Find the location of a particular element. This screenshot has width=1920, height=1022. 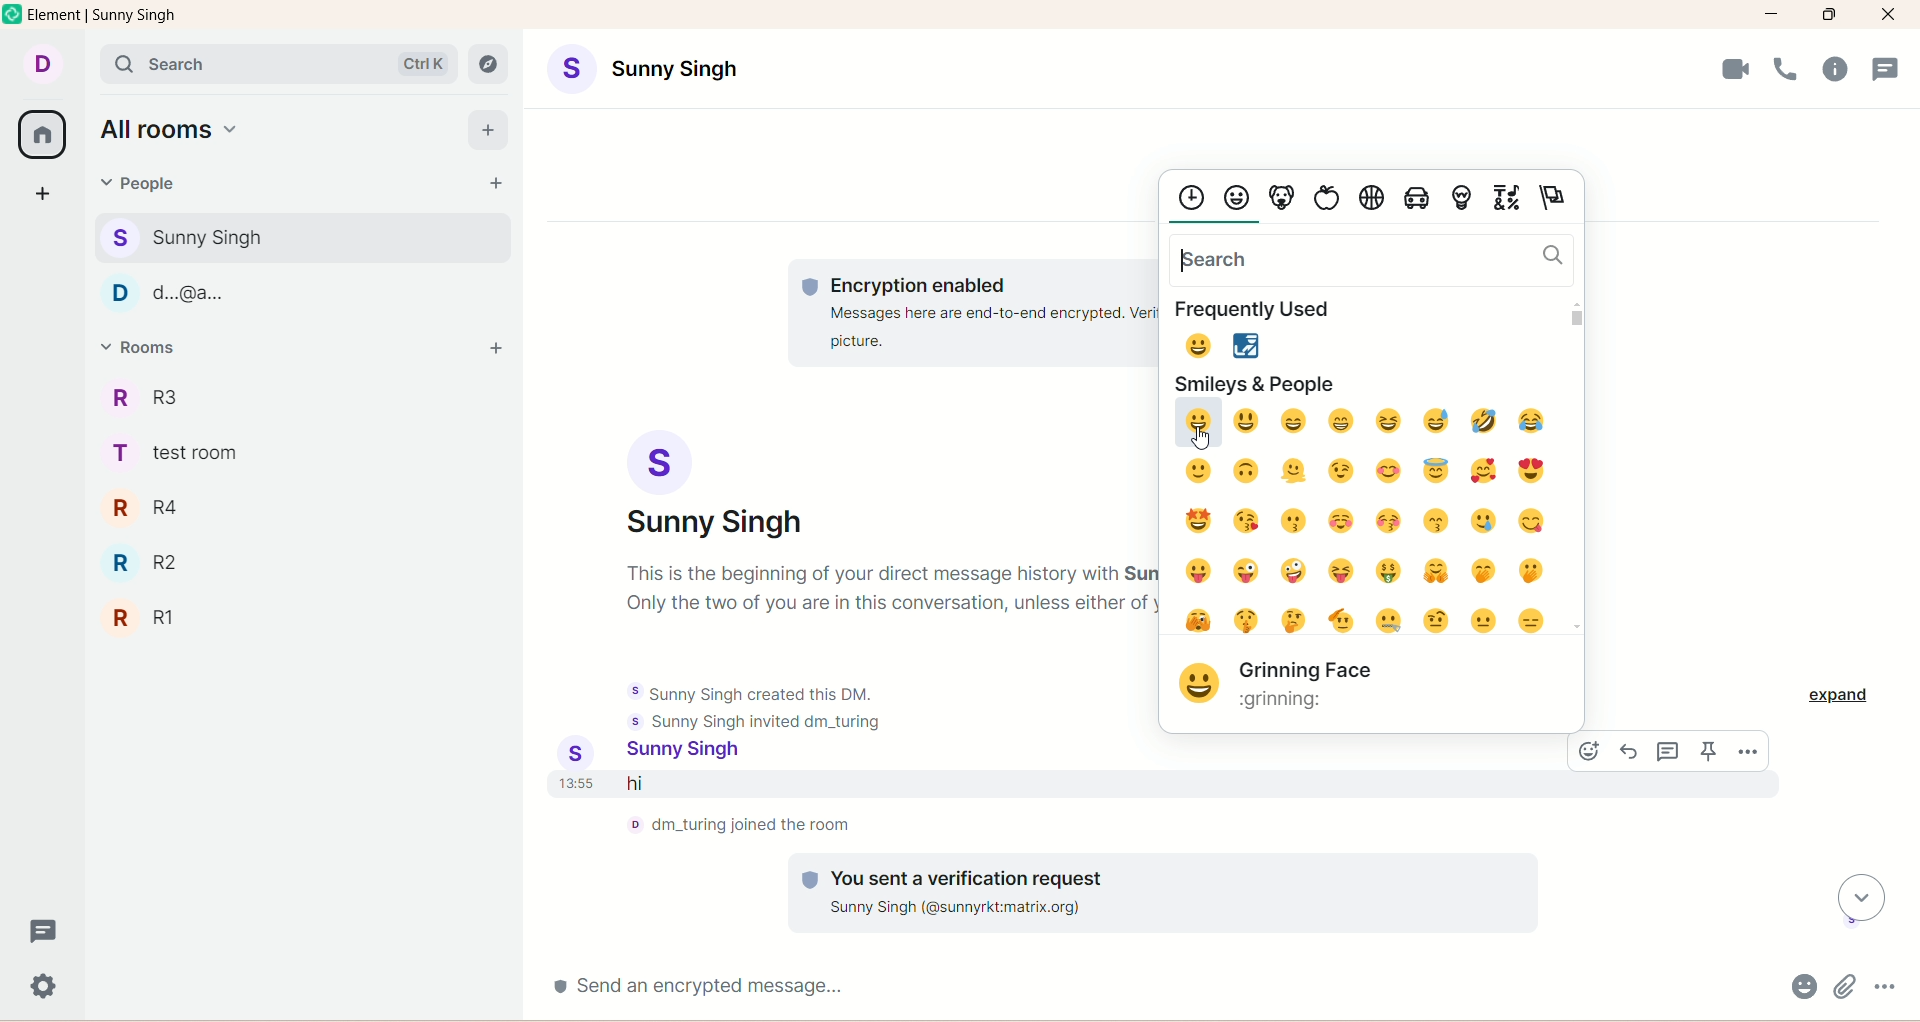

Grinning squinting face is located at coordinates (1389, 420).